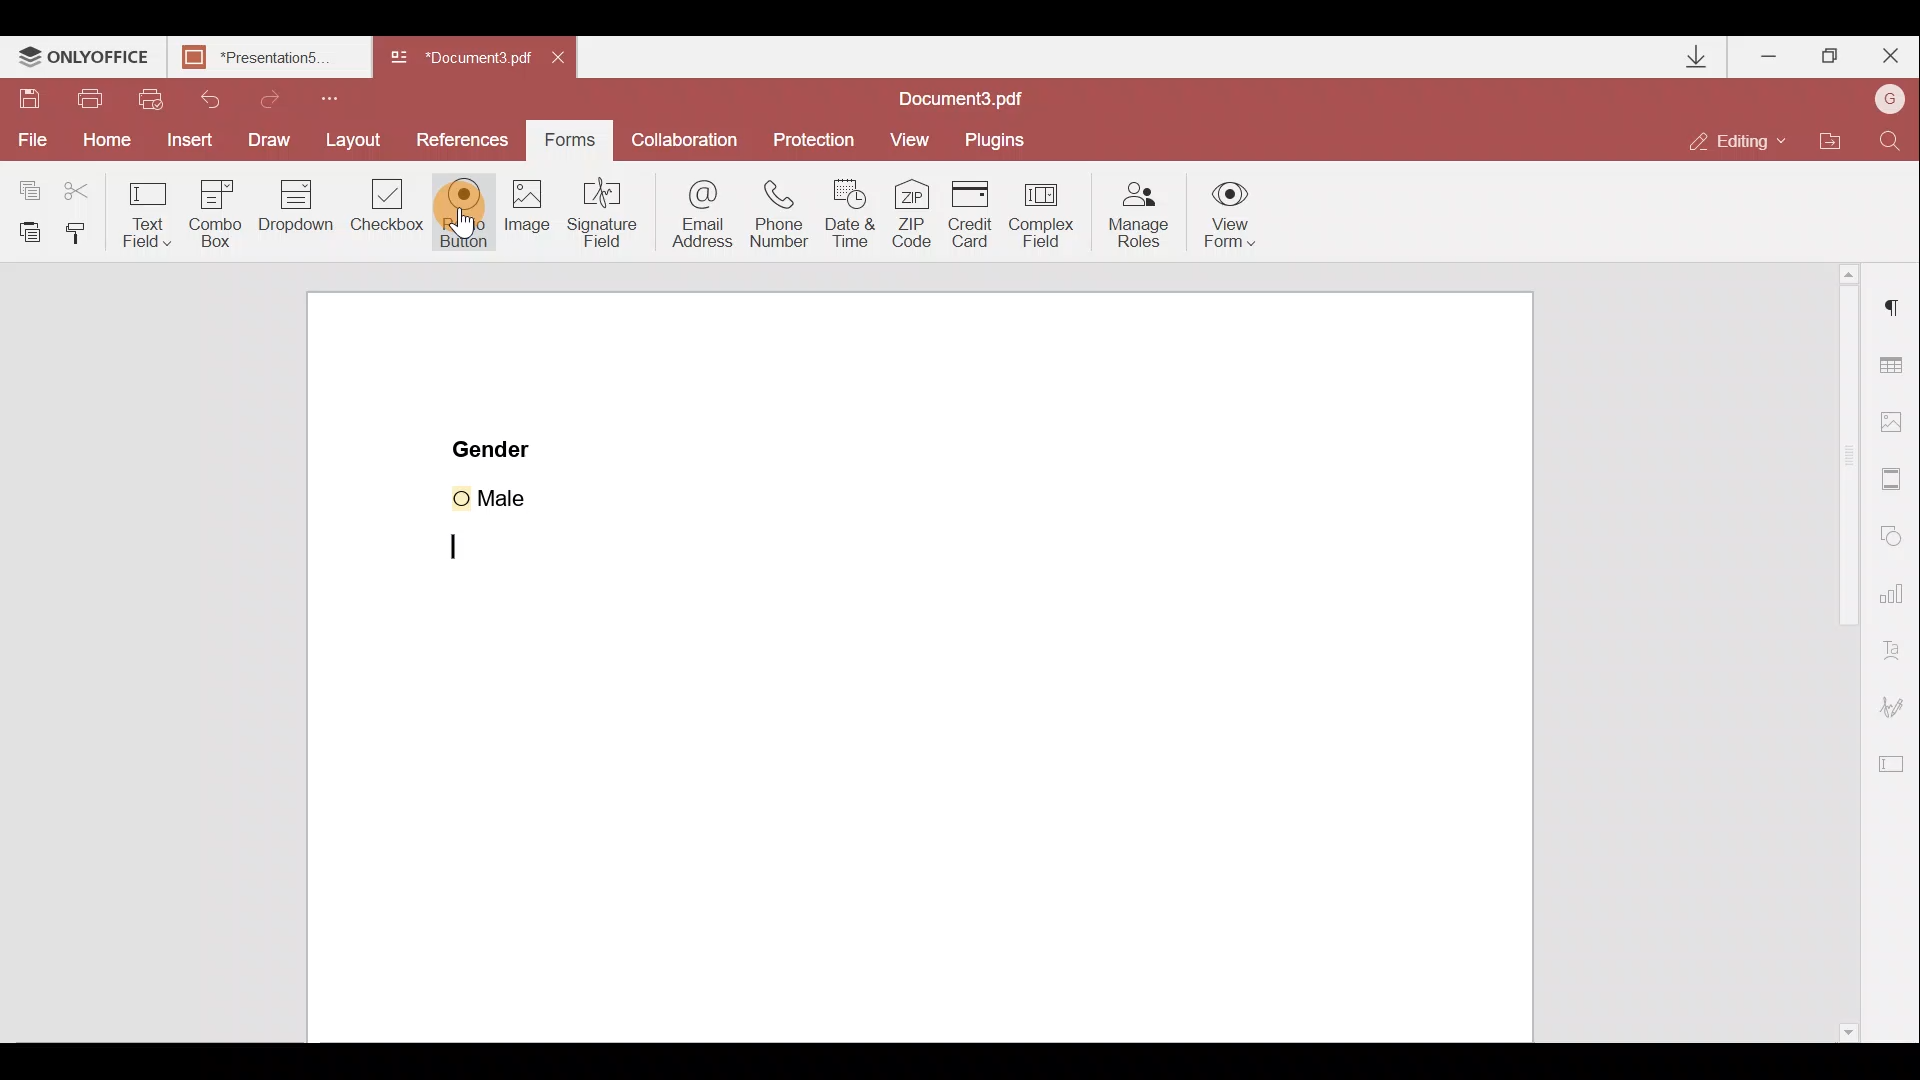  What do you see at coordinates (470, 548) in the screenshot?
I see `Cursor` at bounding box center [470, 548].